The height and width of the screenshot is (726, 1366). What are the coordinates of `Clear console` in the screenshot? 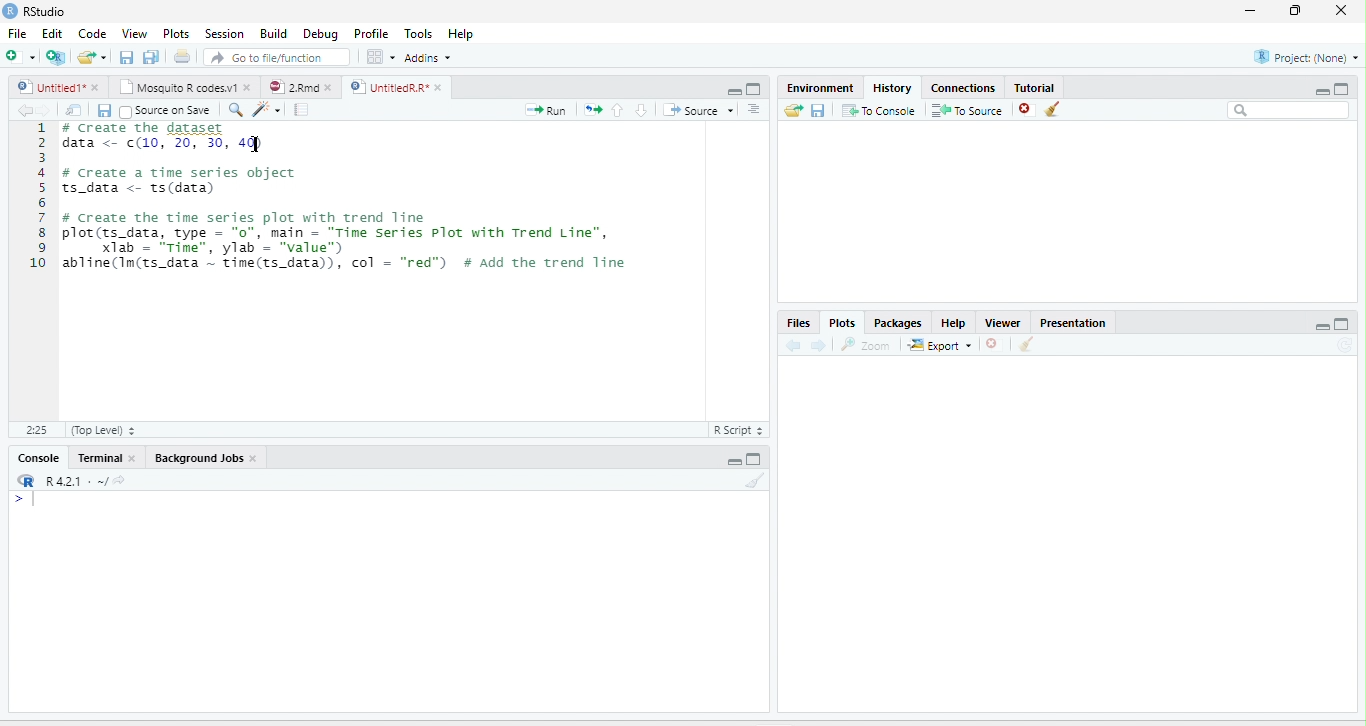 It's located at (756, 480).